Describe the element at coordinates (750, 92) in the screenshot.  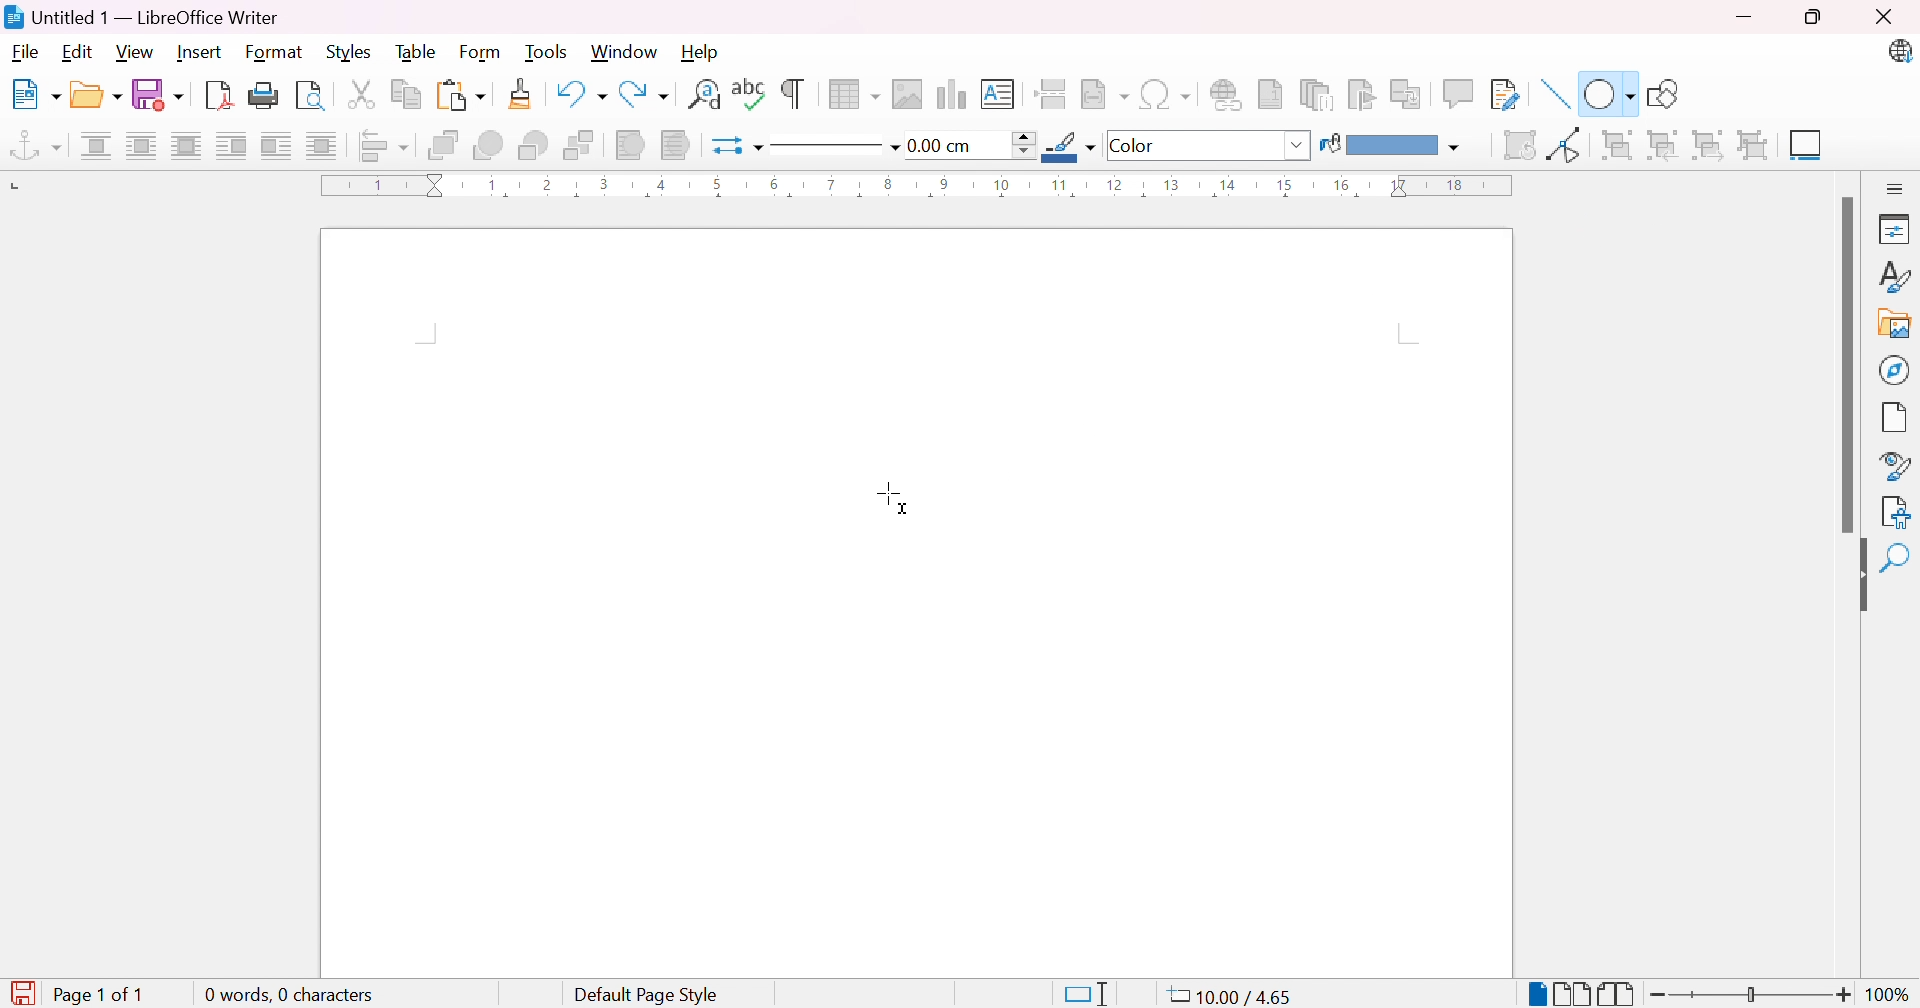
I see `Check spelling` at that location.